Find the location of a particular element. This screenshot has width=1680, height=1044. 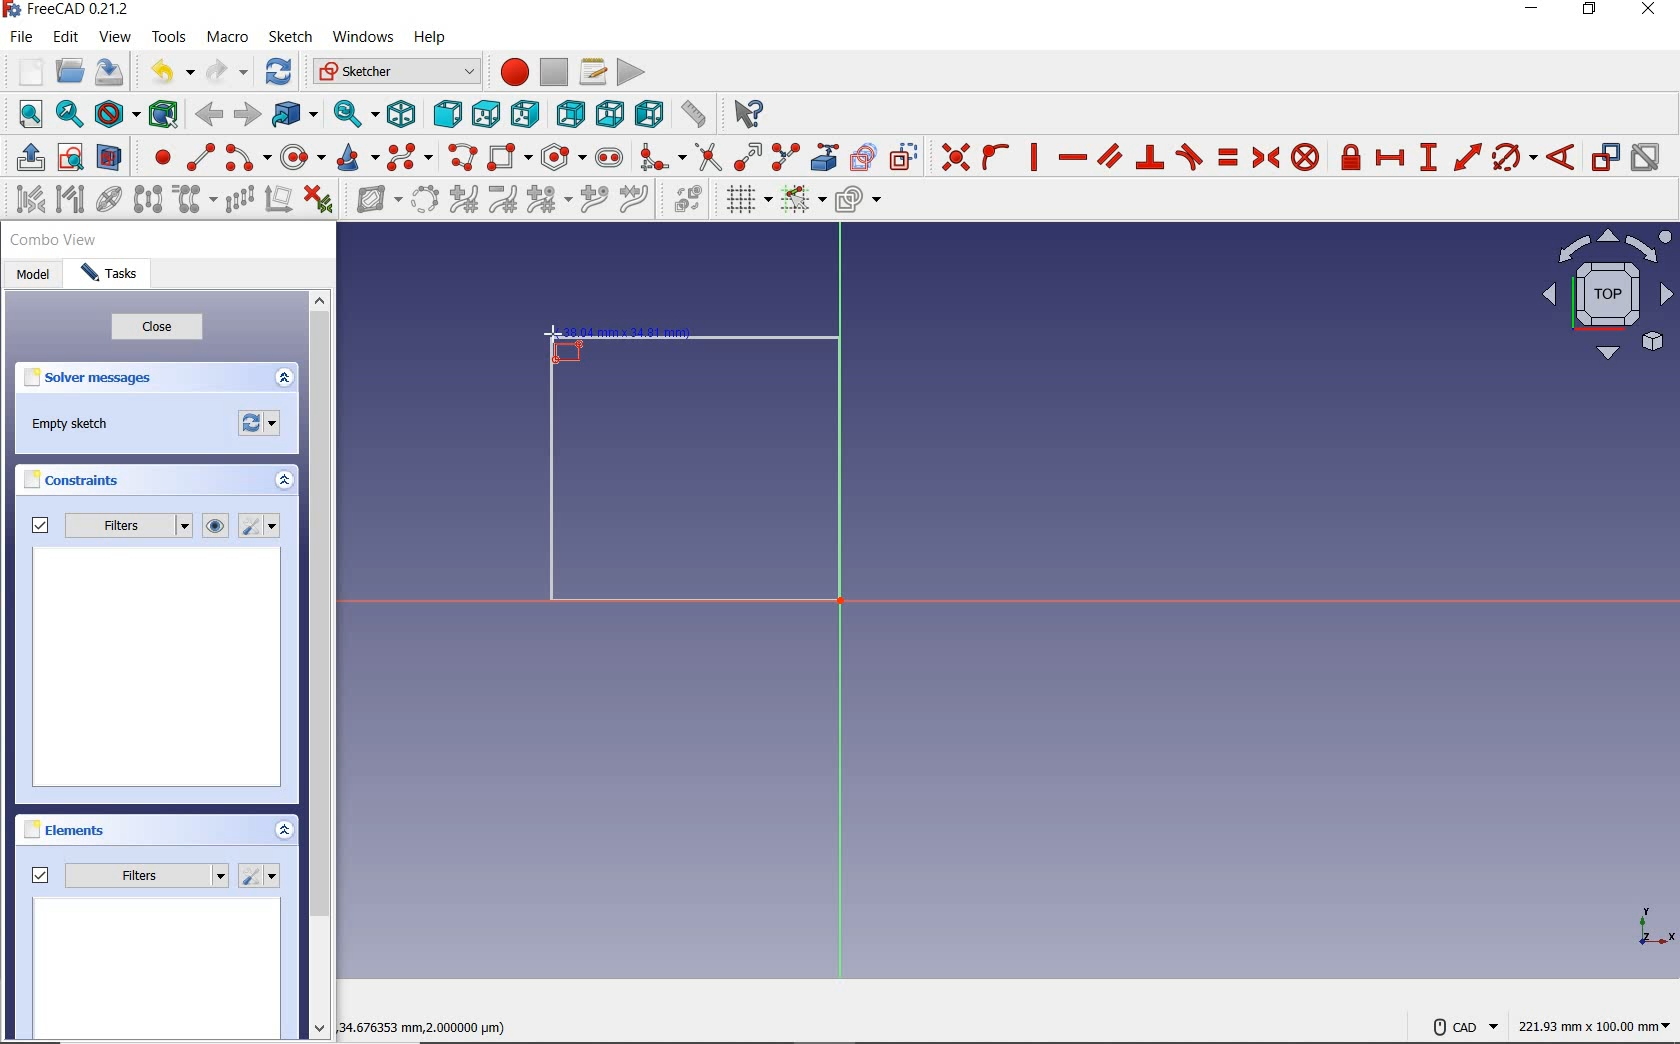

sketch is located at coordinates (292, 37).